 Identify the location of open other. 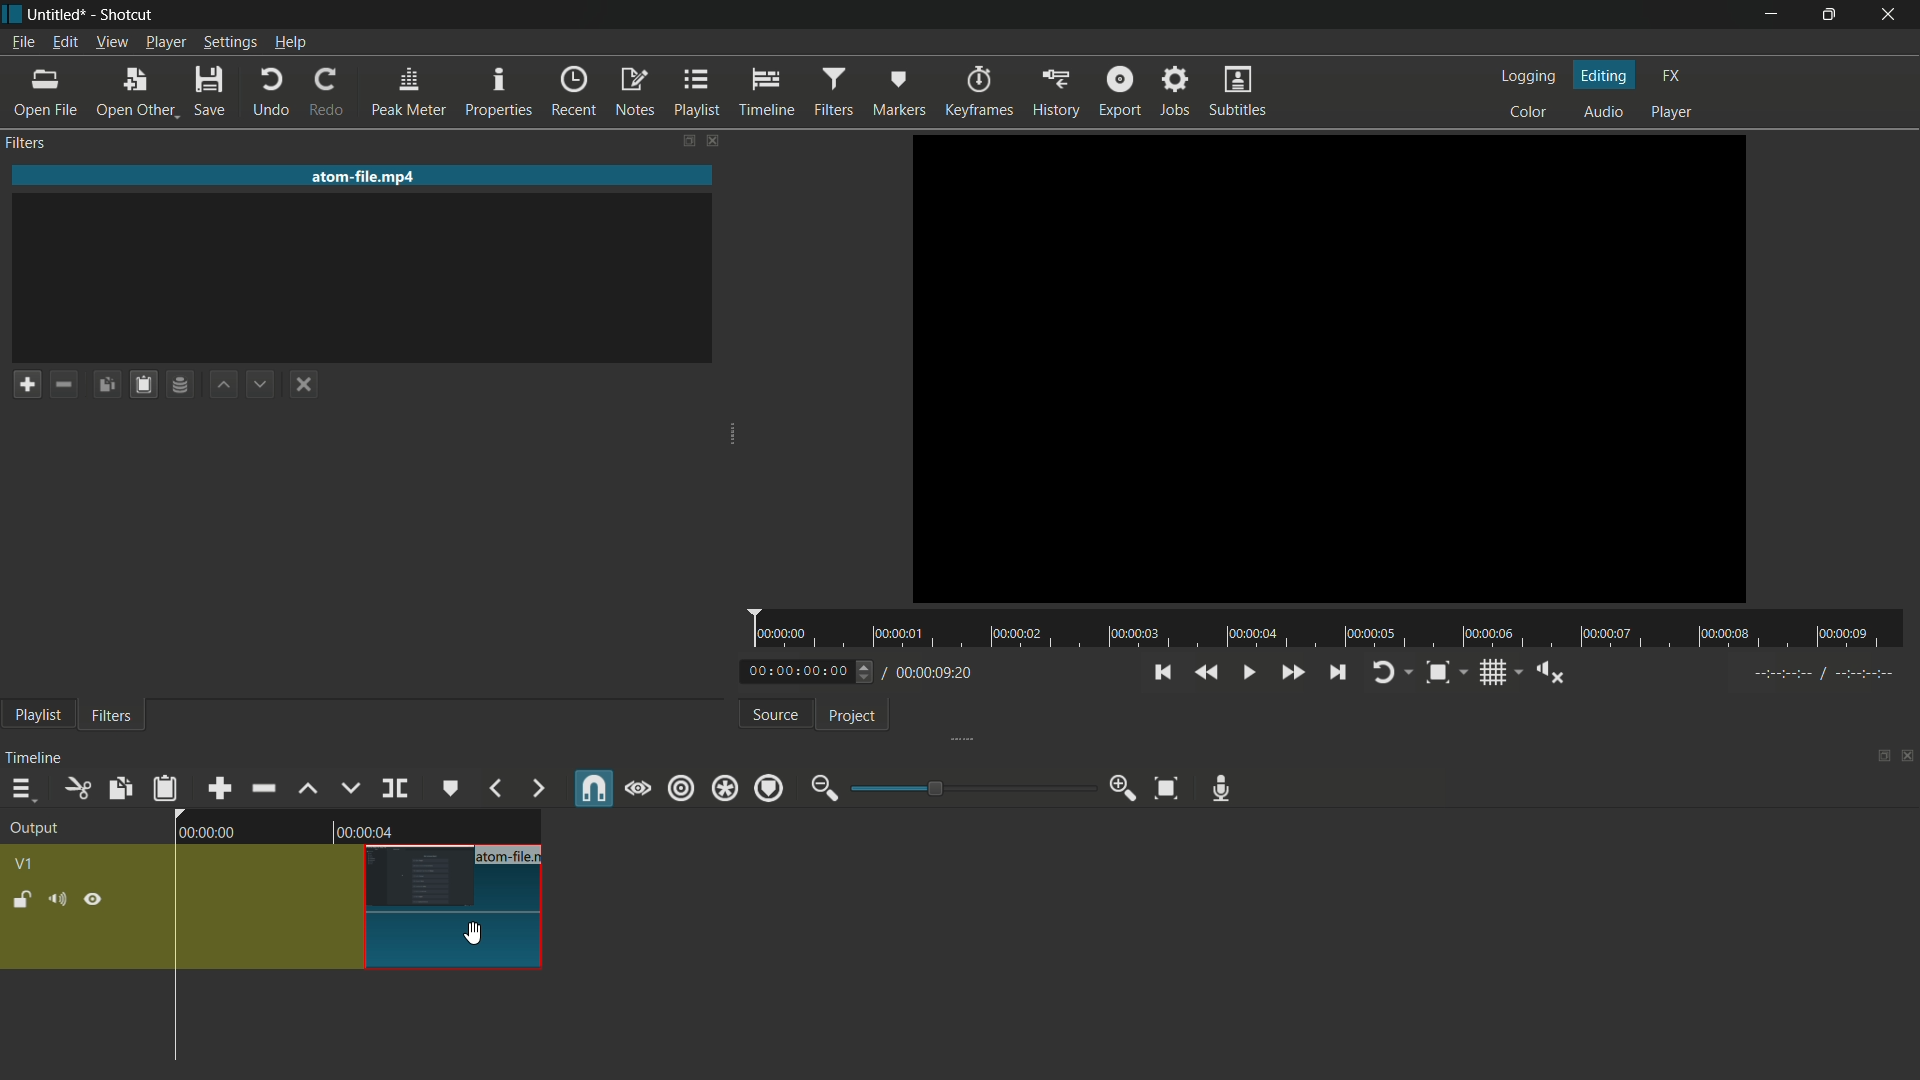
(134, 92).